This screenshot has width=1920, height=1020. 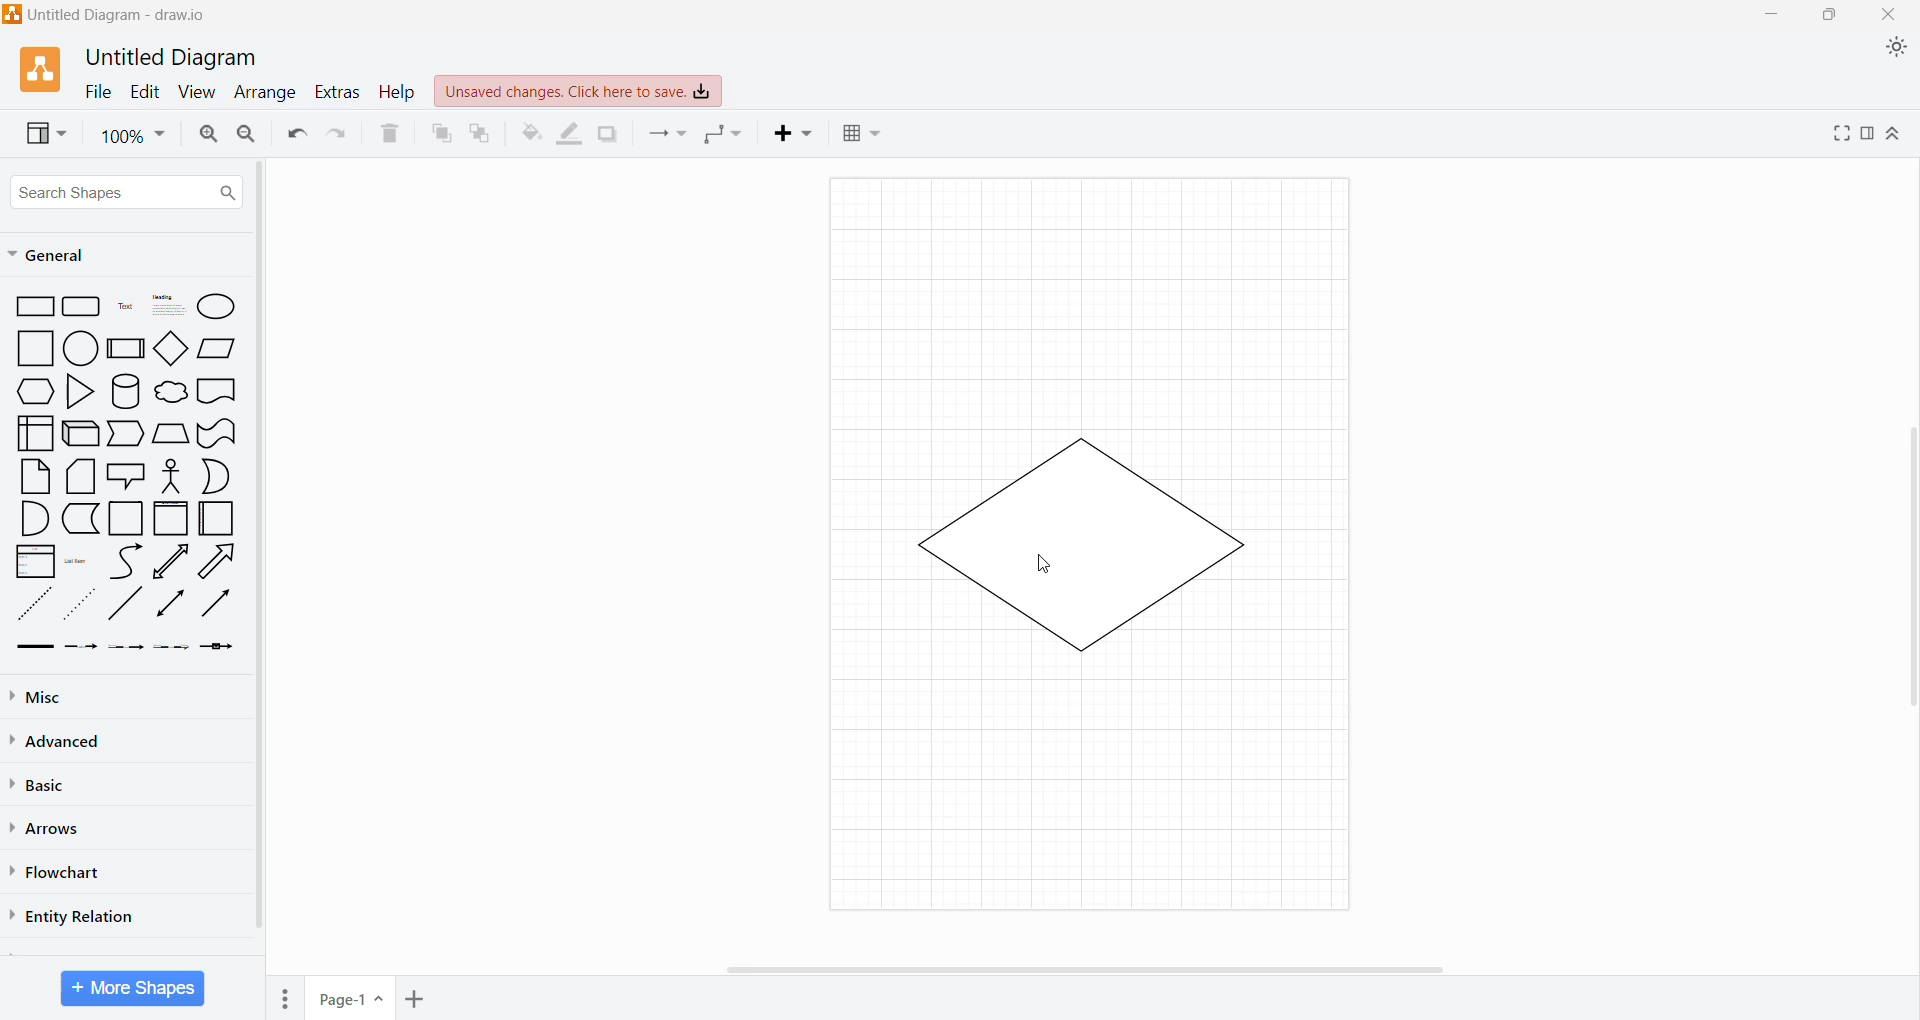 What do you see at coordinates (397, 93) in the screenshot?
I see `Help` at bounding box center [397, 93].